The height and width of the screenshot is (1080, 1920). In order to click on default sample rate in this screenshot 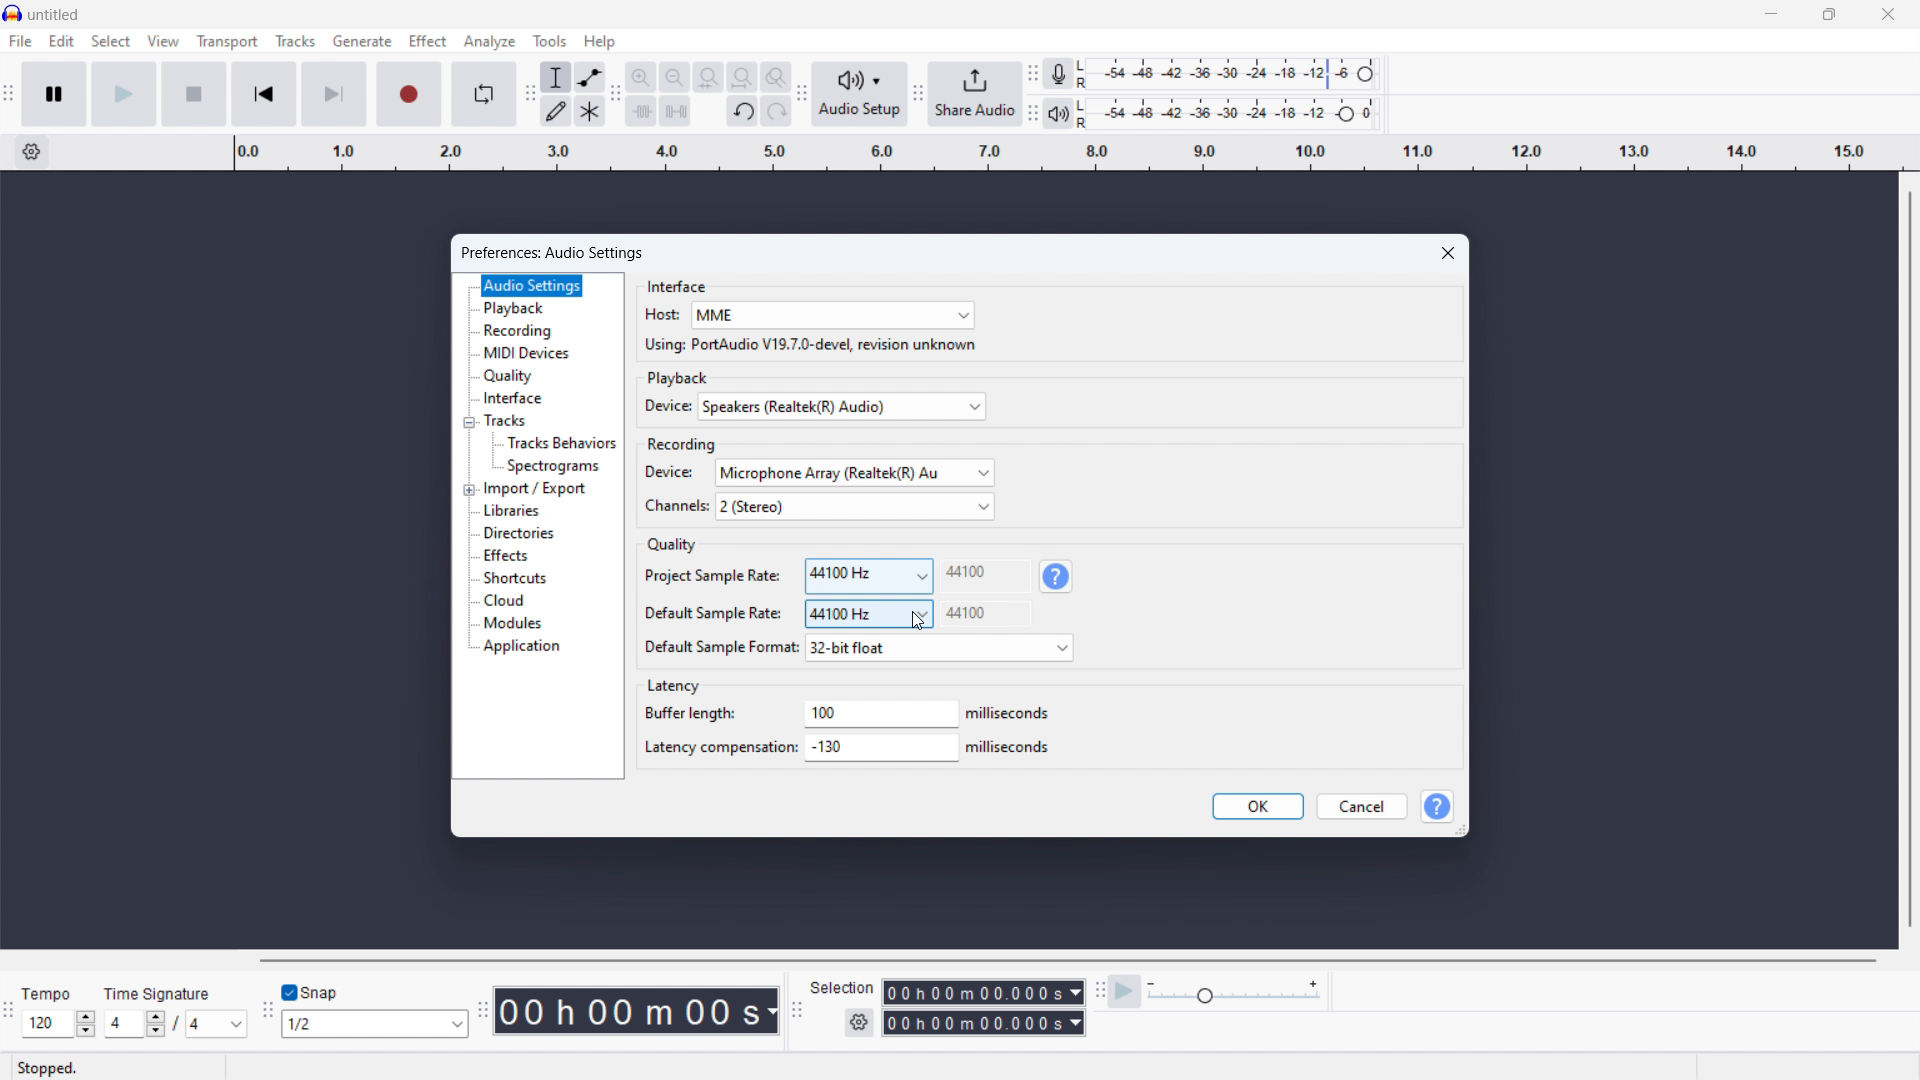, I will do `click(868, 614)`.